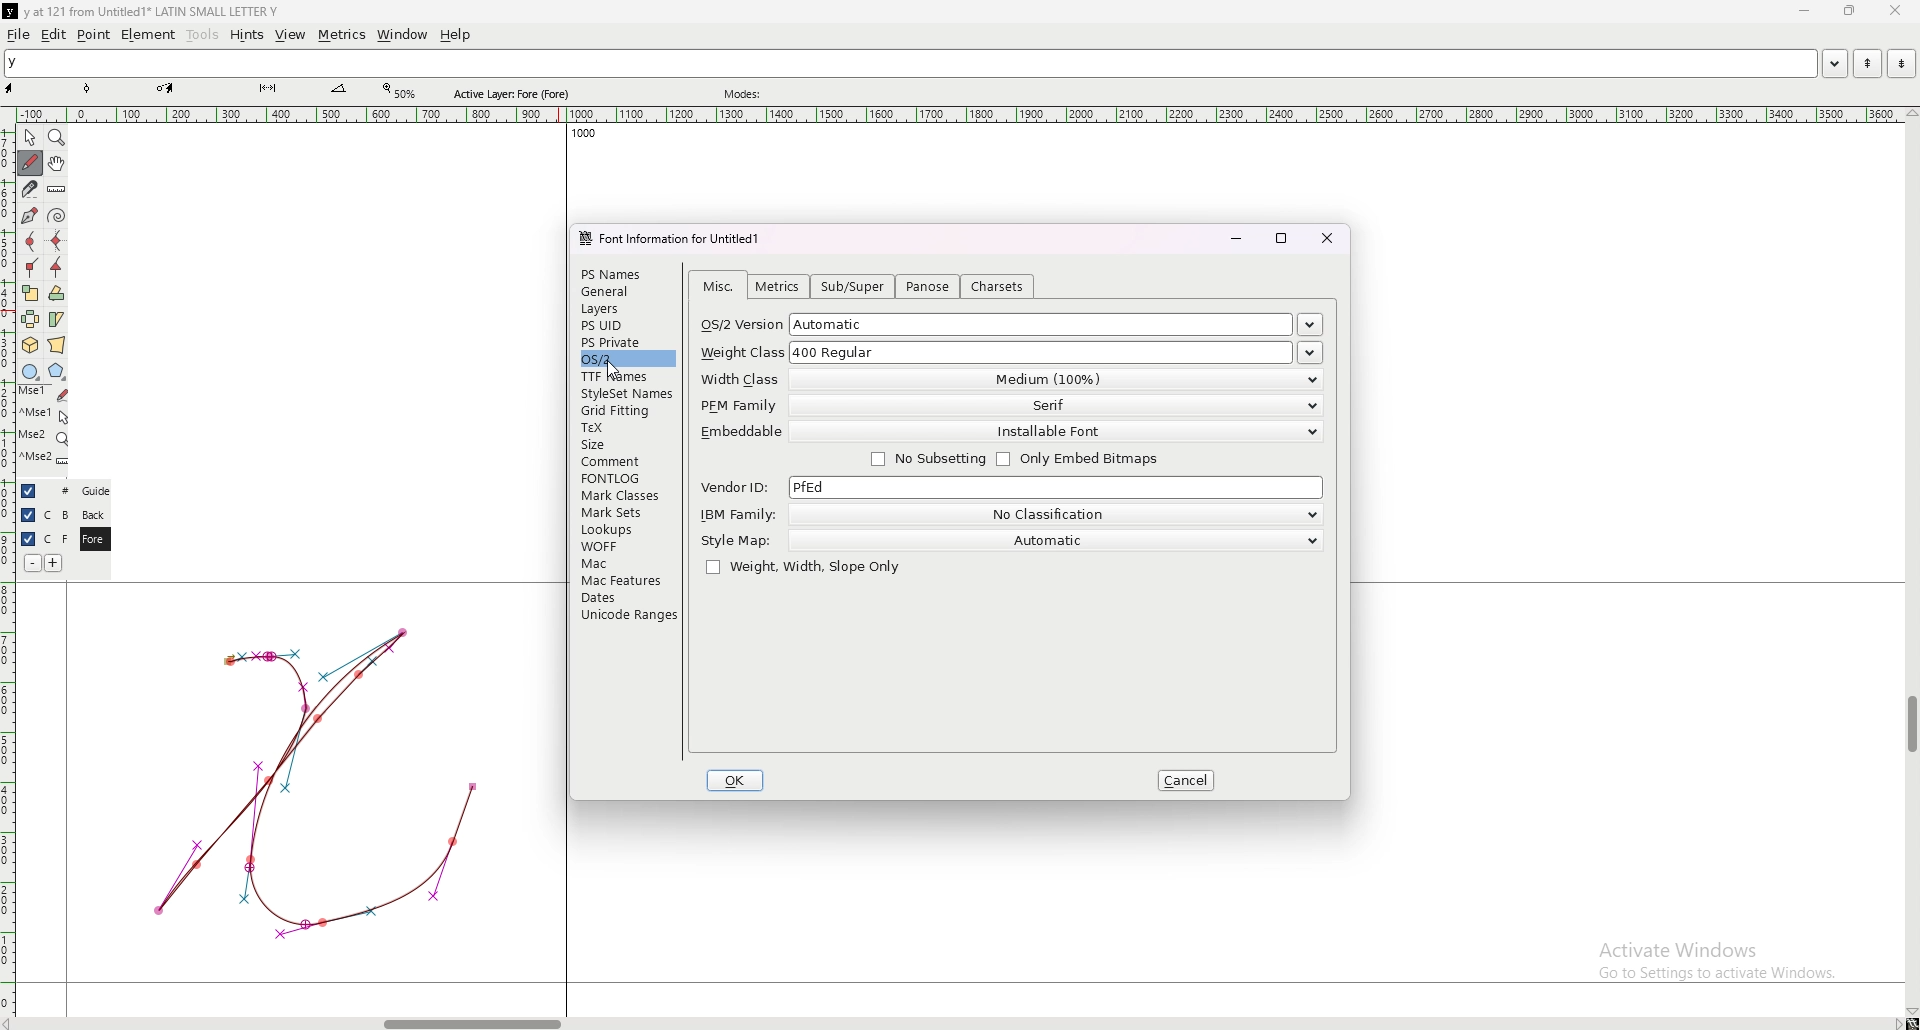 The width and height of the screenshot is (1920, 1030). What do you see at coordinates (624, 530) in the screenshot?
I see `lookups` at bounding box center [624, 530].